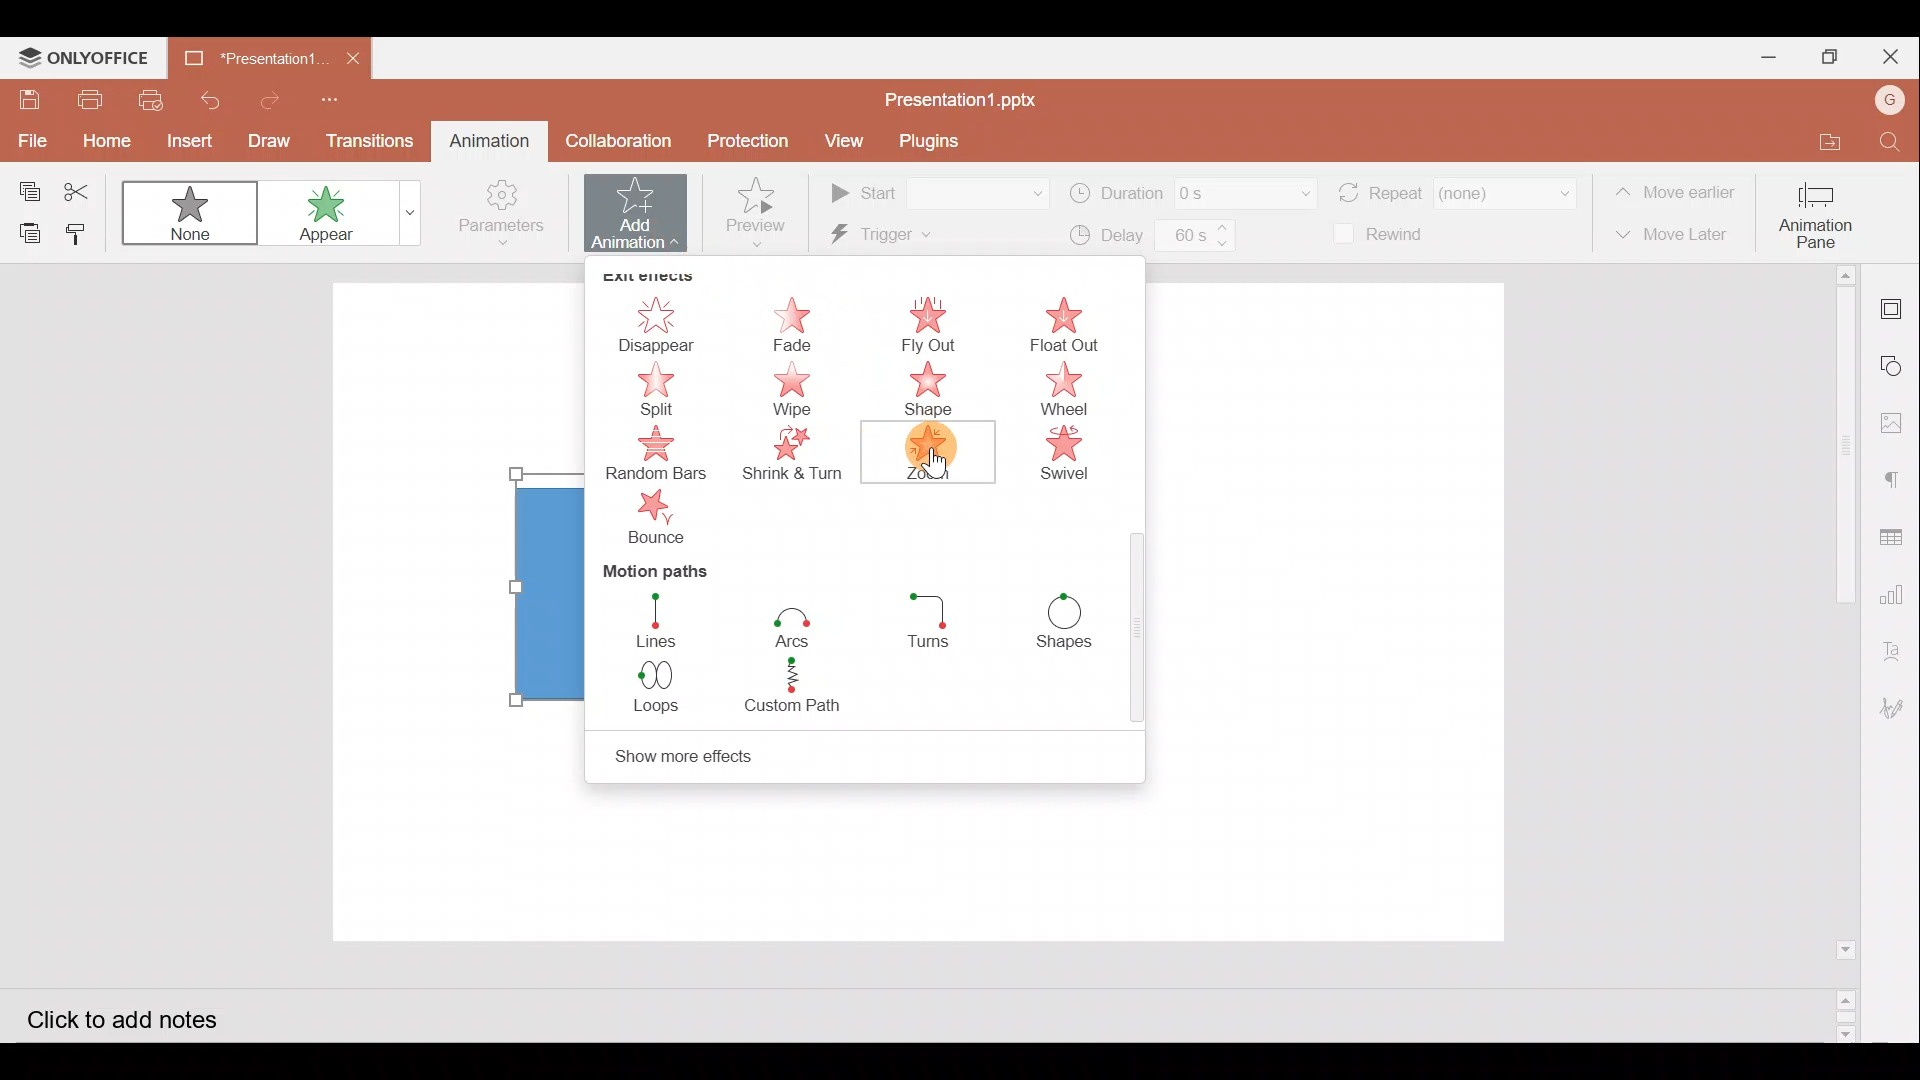 This screenshot has height=1080, width=1920. Describe the element at coordinates (1189, 191) in the screenshot. I see `Duration` at that location.